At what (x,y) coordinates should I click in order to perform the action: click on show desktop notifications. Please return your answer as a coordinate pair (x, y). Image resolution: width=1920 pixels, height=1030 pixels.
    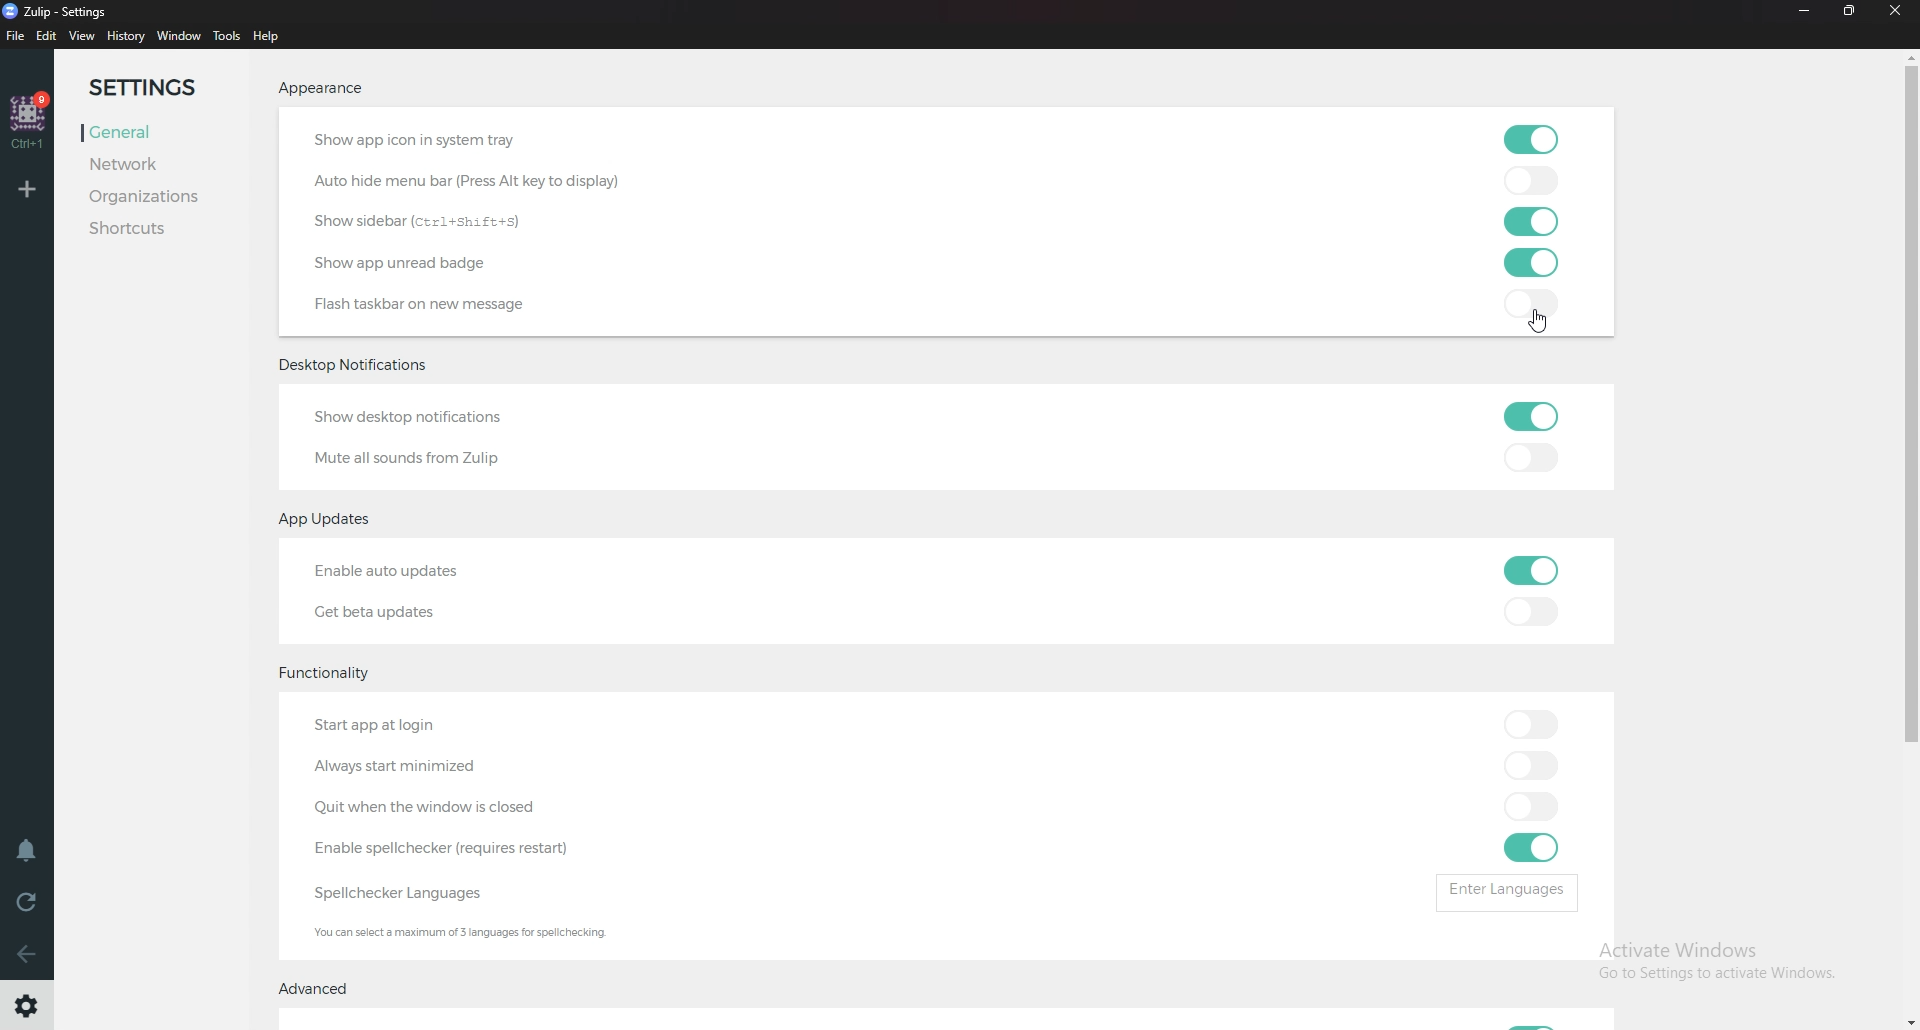
    Looking at the image, I should click on (422, 420).